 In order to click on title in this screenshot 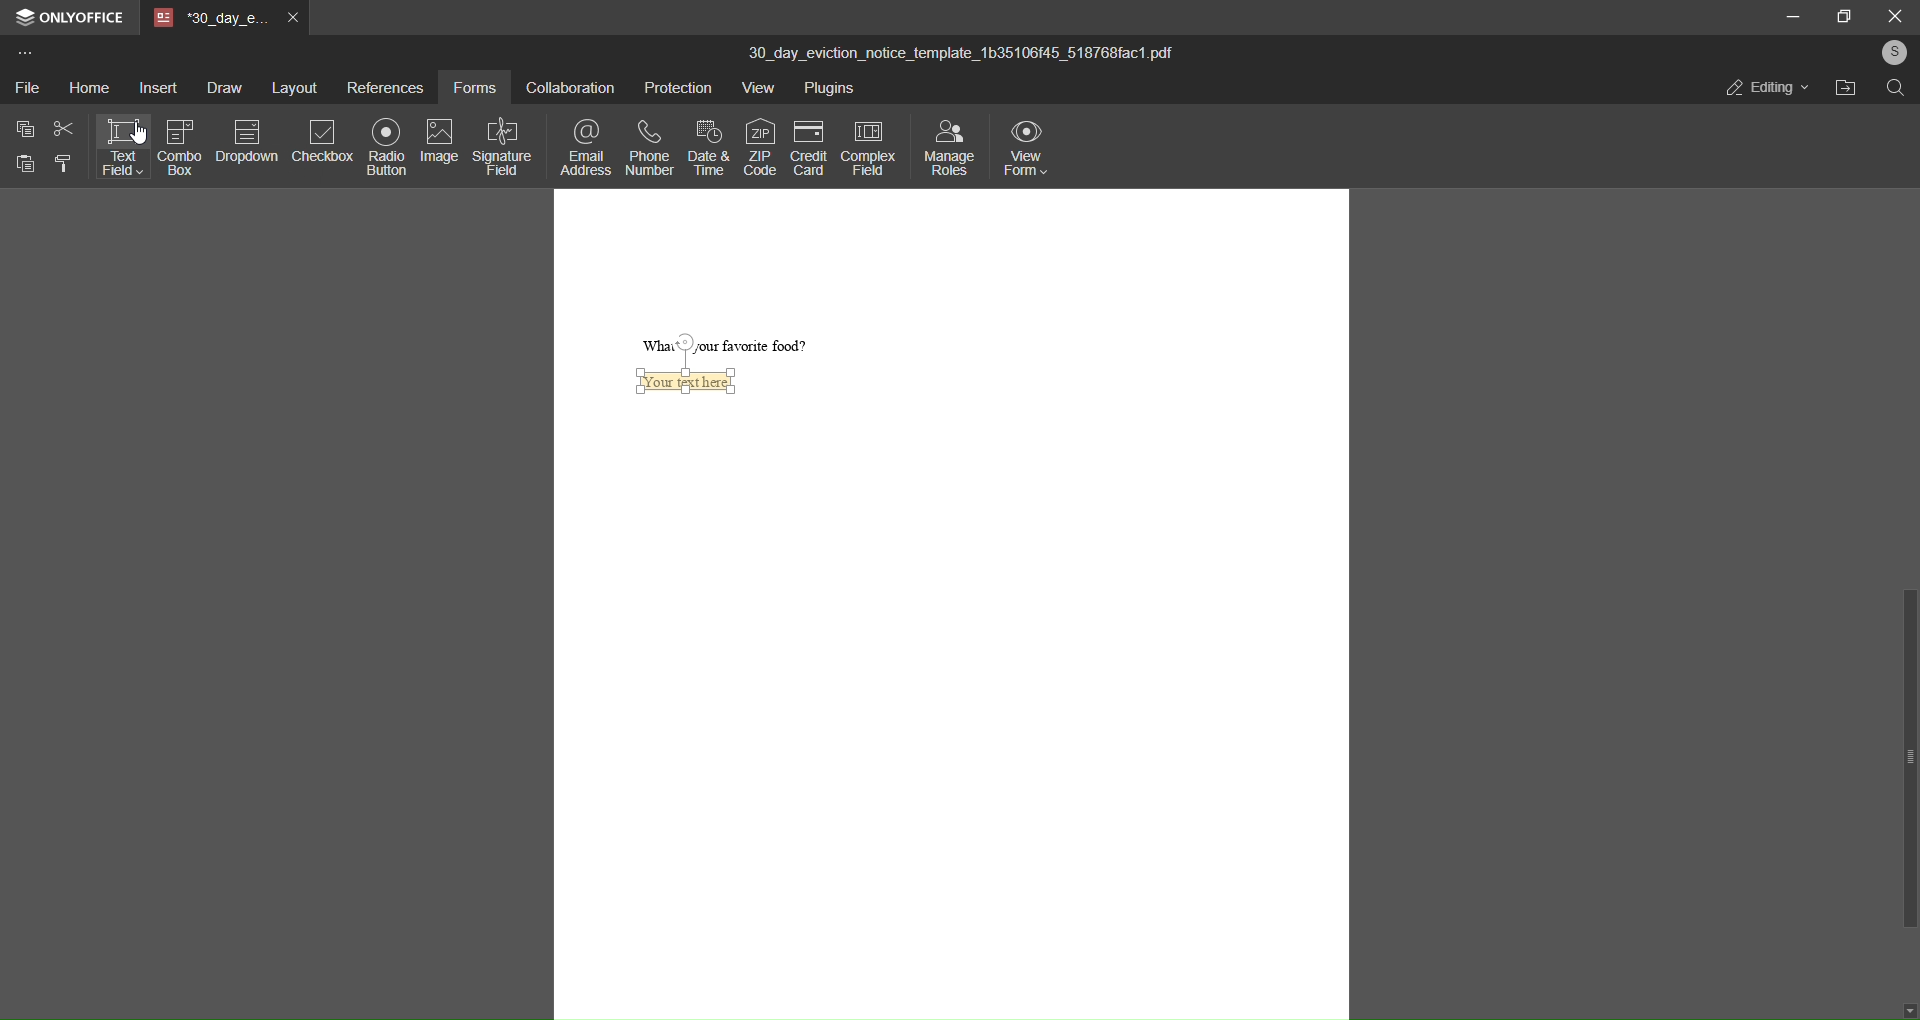, I will do `click(964, 48)`.